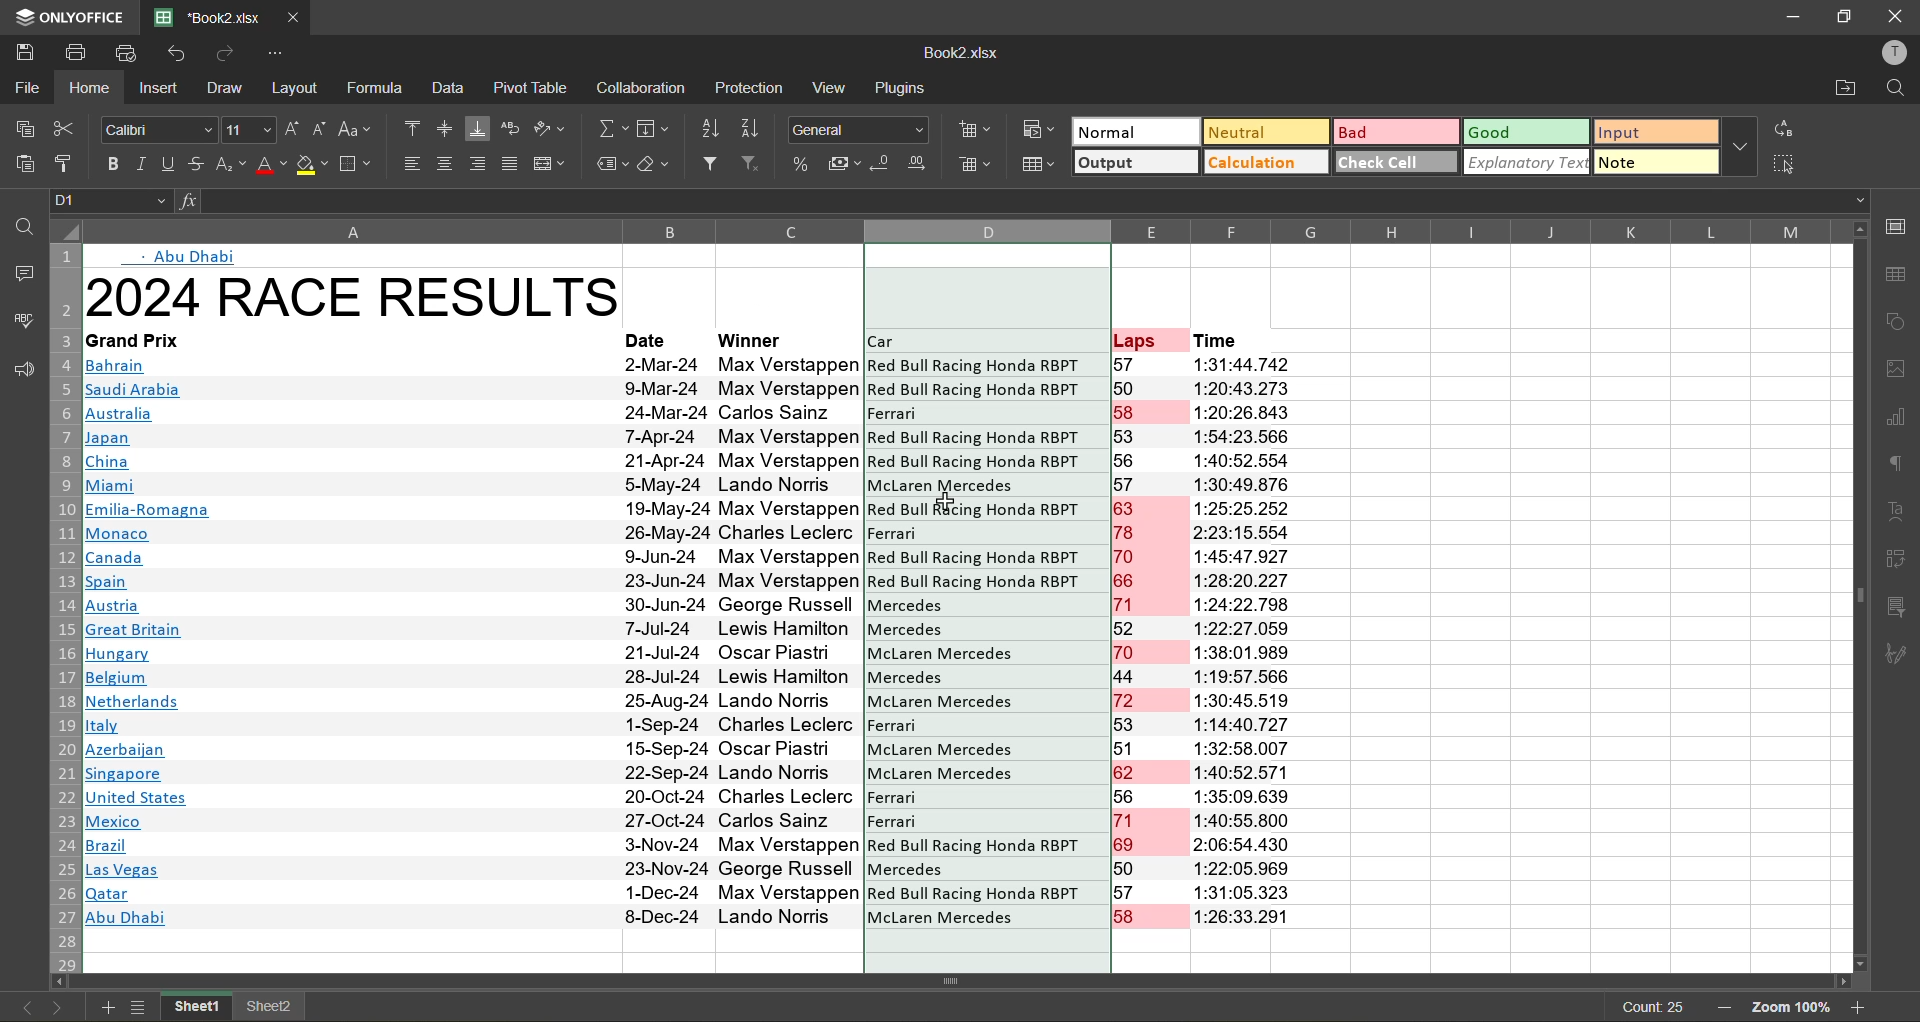  I want to click on Grand Frix, so click(143, 341).